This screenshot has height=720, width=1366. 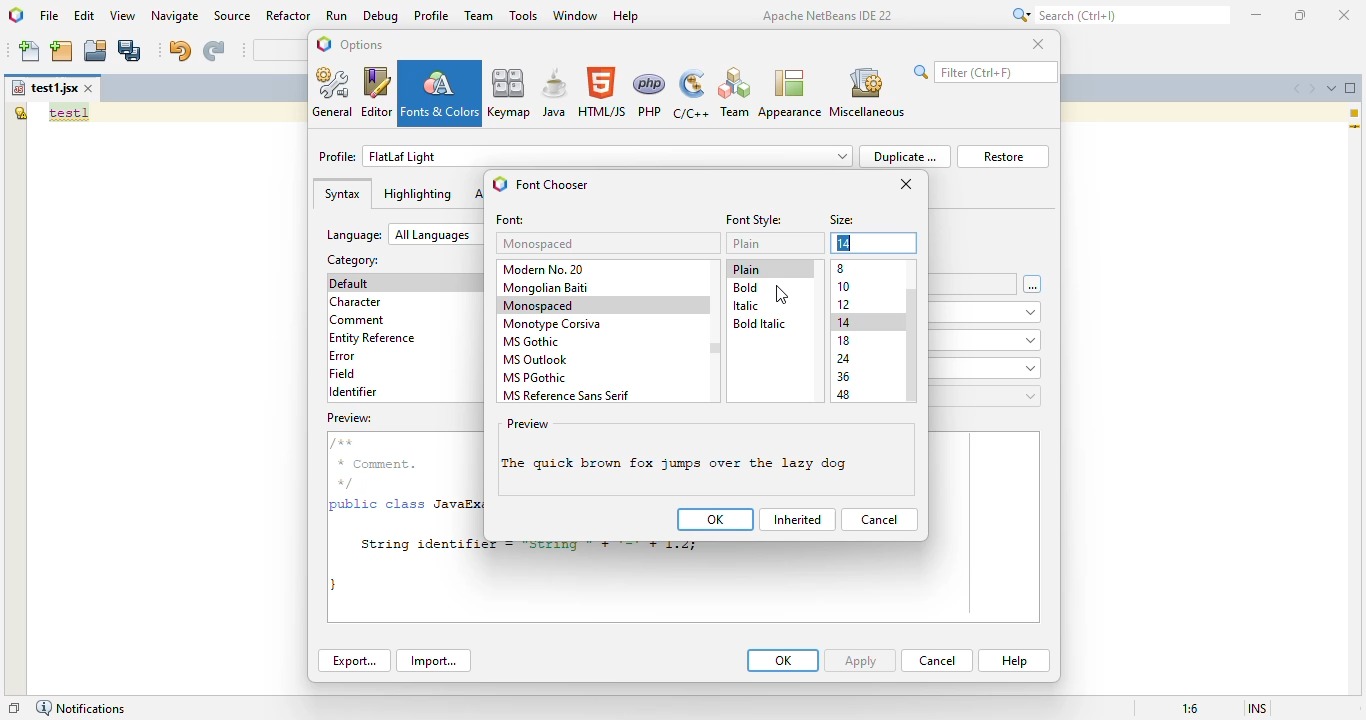 I want to click on italic, so click(x=745, y=306).